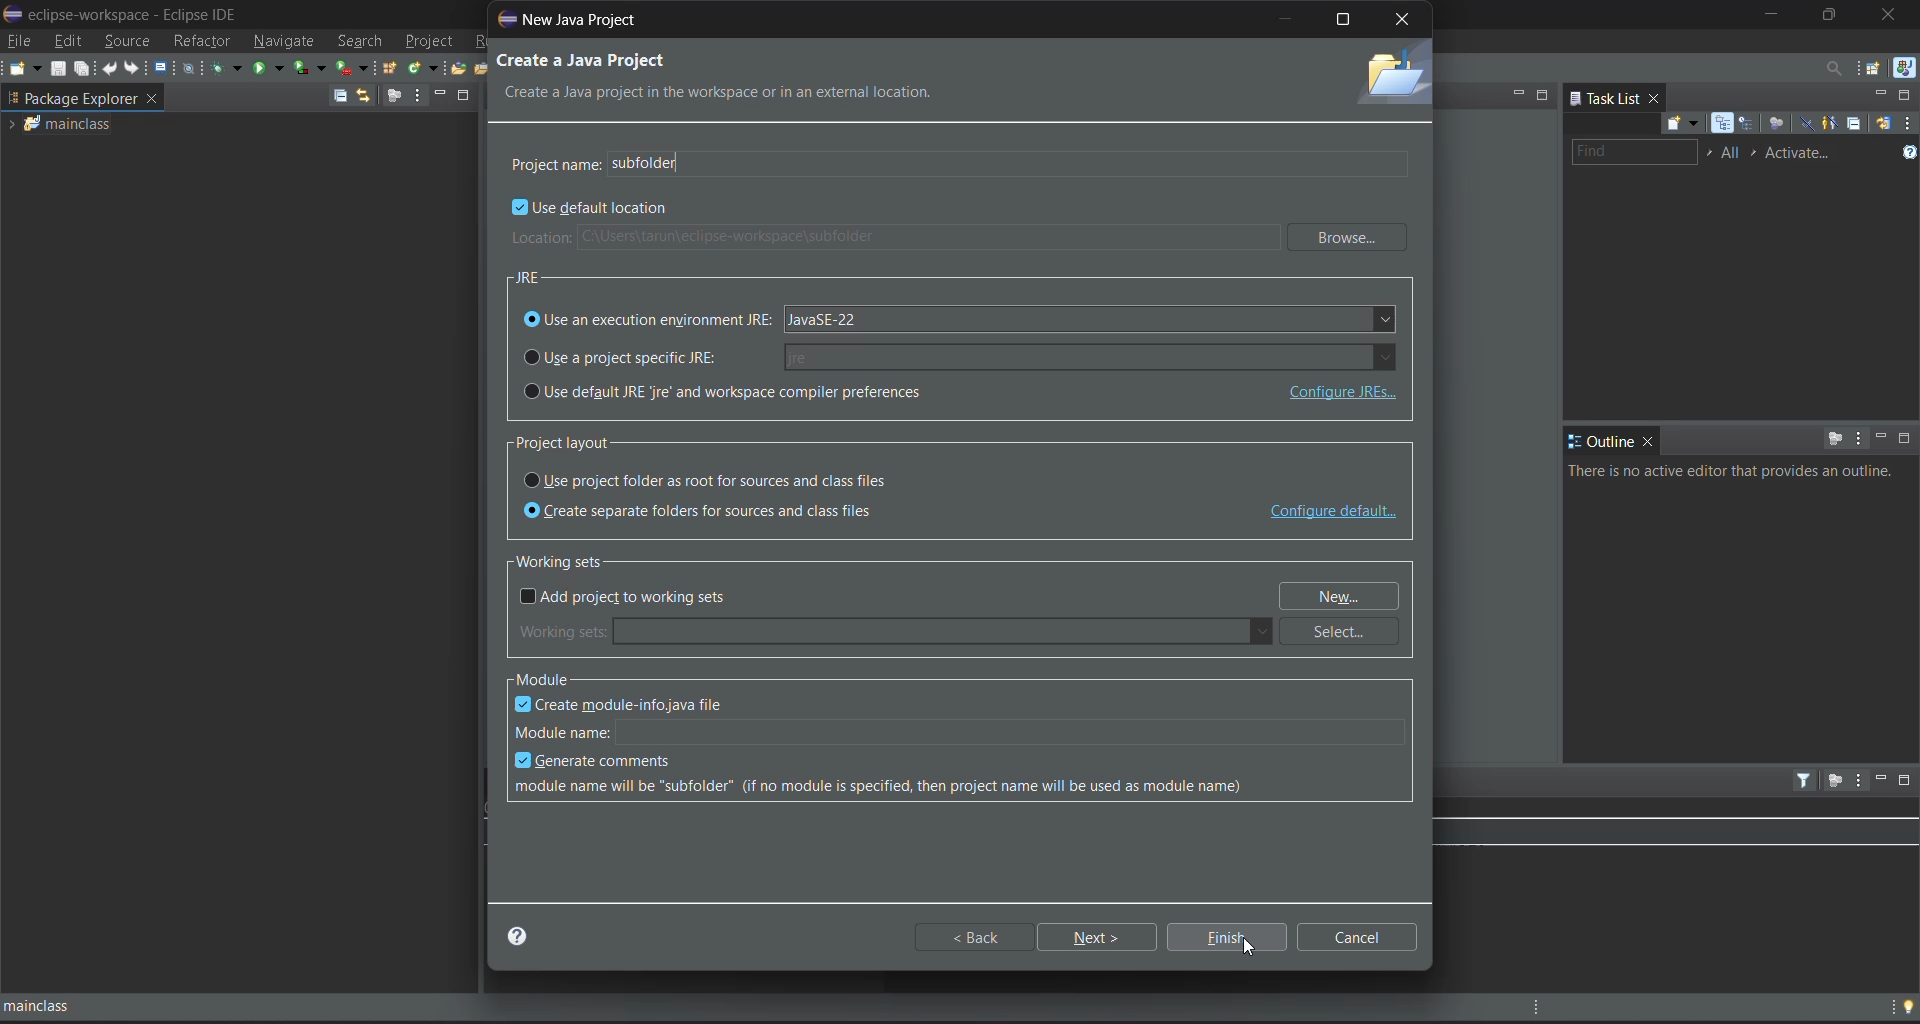 The width and height of the screenshot is (1920, 1024). I want to click on new java class, so click(425, 67).